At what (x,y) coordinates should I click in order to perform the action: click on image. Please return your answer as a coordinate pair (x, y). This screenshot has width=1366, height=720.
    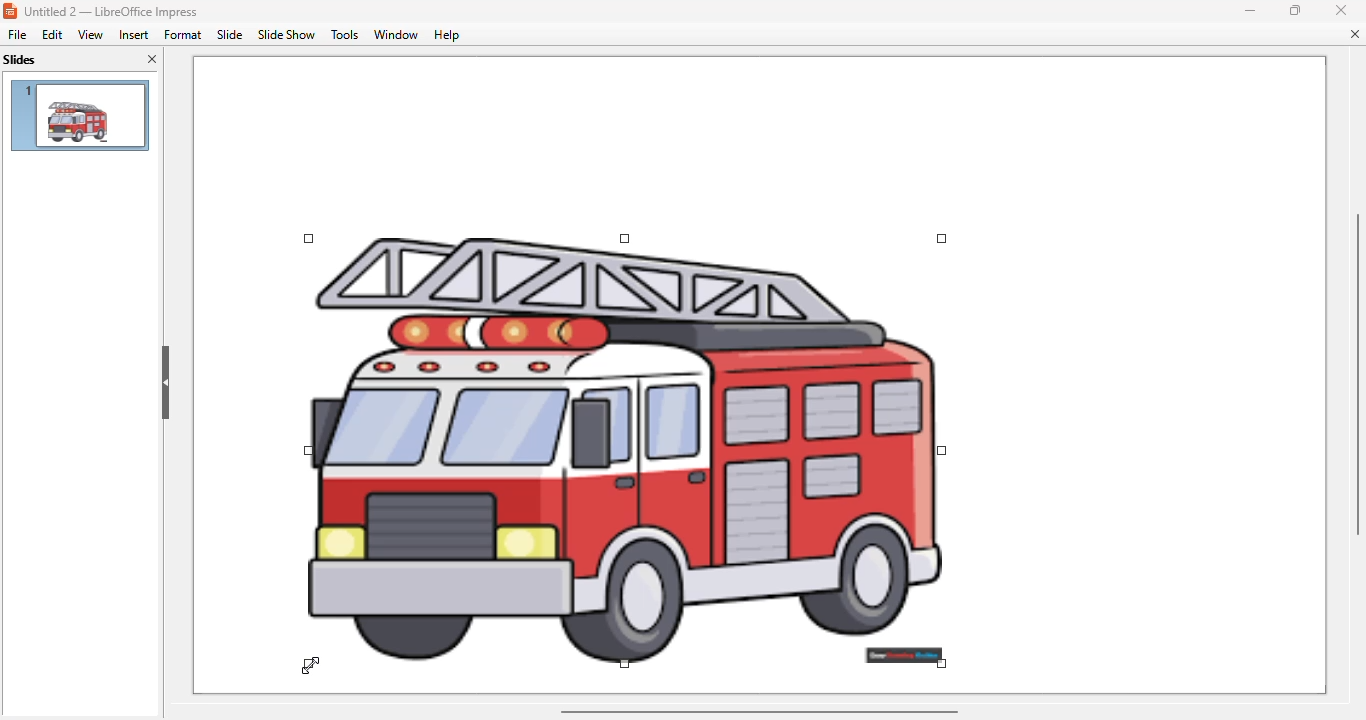
    Looking at the image, I should click on (626, 453).